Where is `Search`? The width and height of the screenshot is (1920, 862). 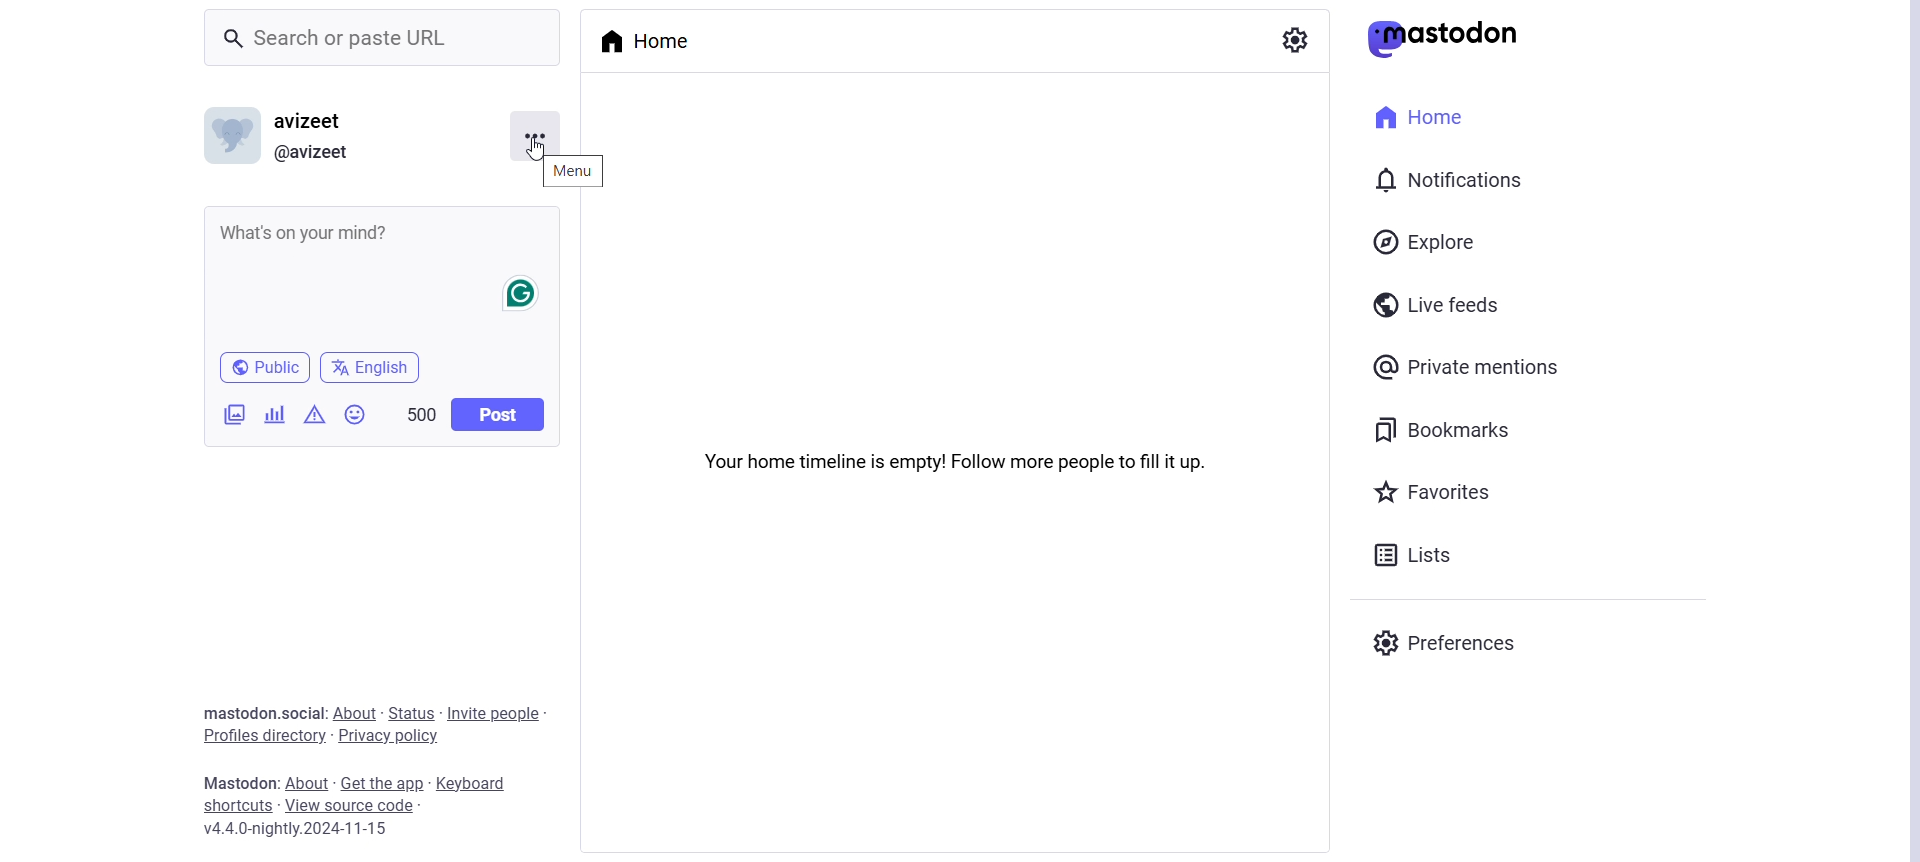 Search is located at coordinates (372, 39).